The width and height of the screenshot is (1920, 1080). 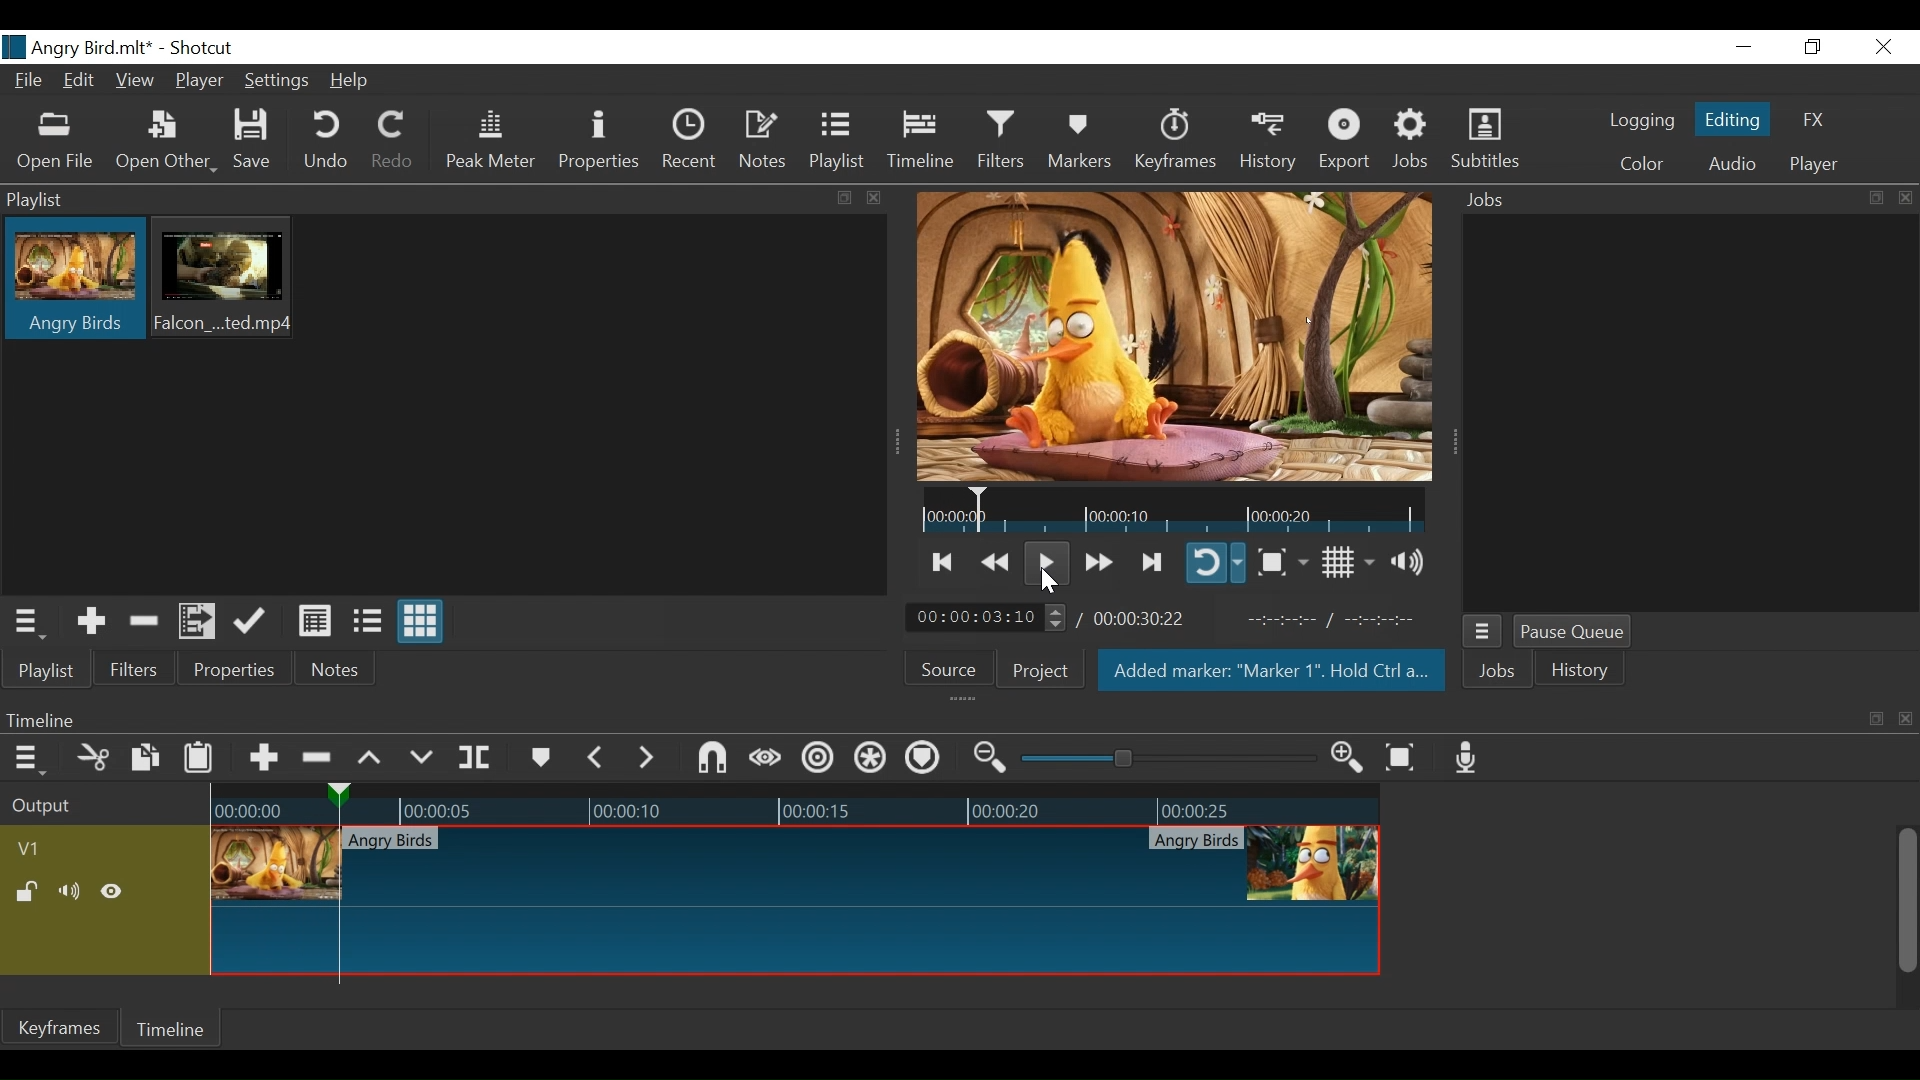 I want to click on Project, so click(x=1042, y=674).